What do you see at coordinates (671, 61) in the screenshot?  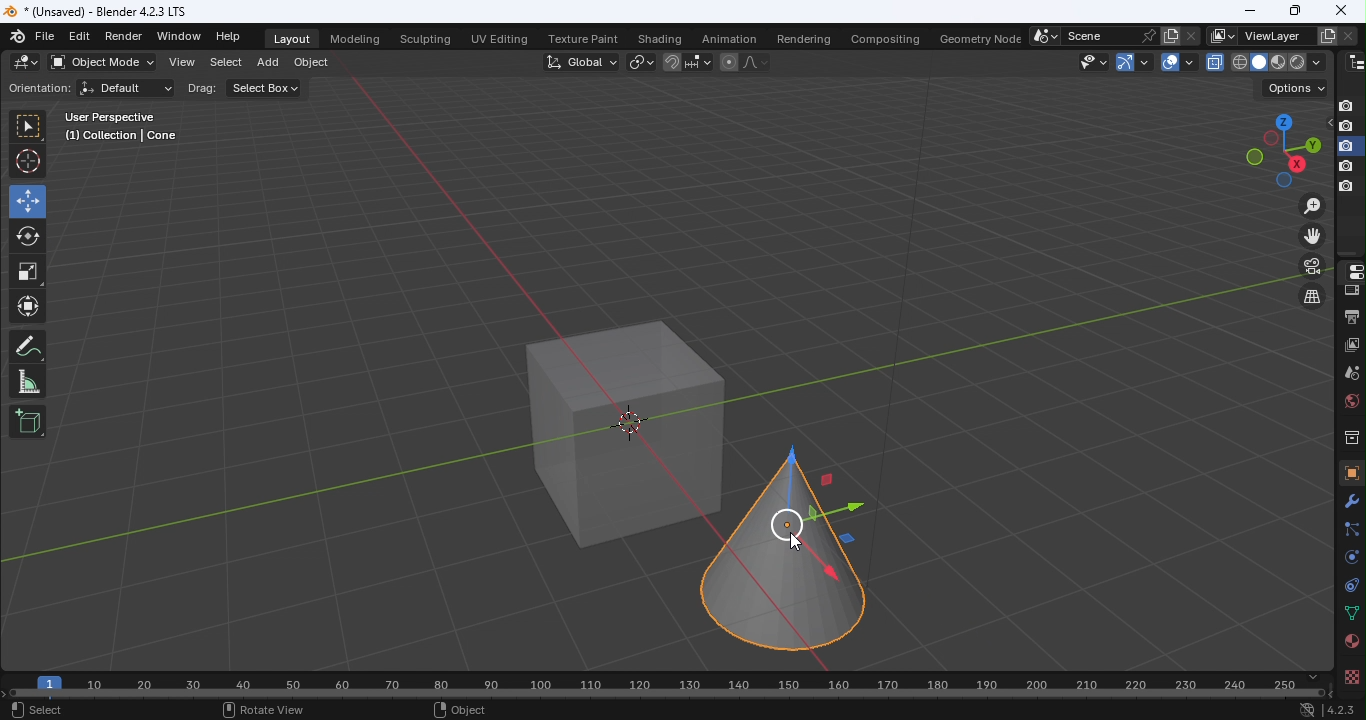 I see `Snap` at bounding box center [671, 61].